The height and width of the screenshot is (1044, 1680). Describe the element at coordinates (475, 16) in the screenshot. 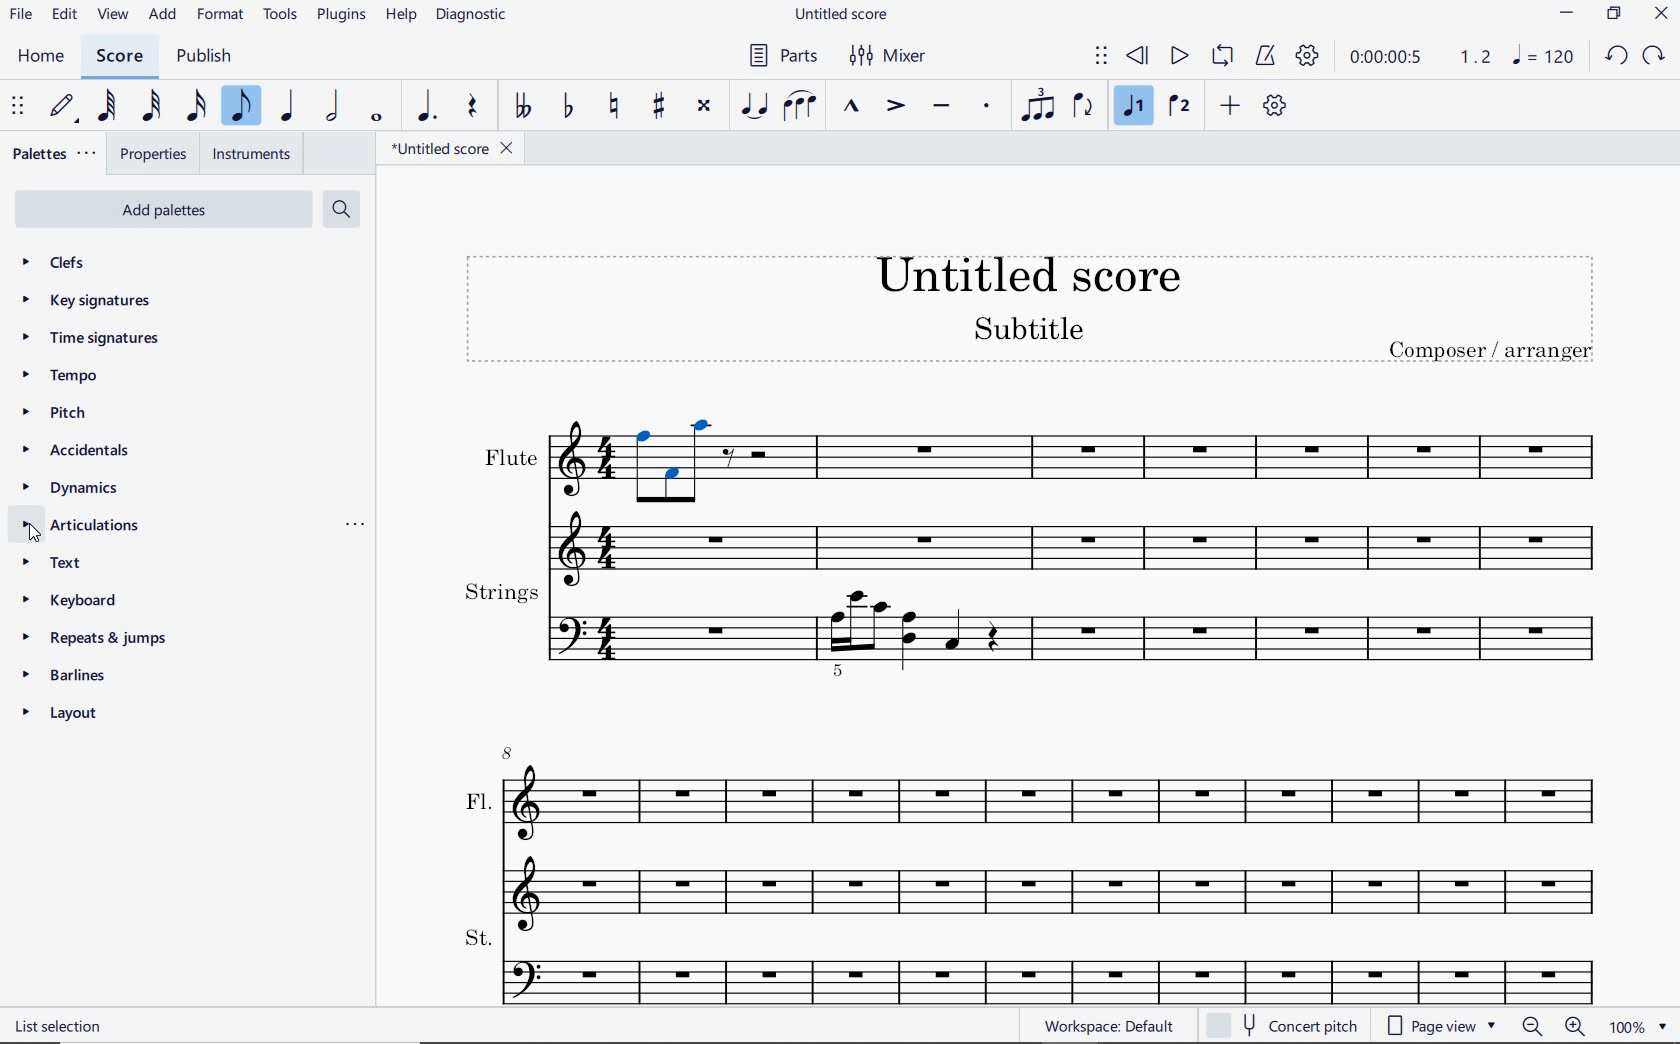

I see `DIAGNOSTIC` at that location.